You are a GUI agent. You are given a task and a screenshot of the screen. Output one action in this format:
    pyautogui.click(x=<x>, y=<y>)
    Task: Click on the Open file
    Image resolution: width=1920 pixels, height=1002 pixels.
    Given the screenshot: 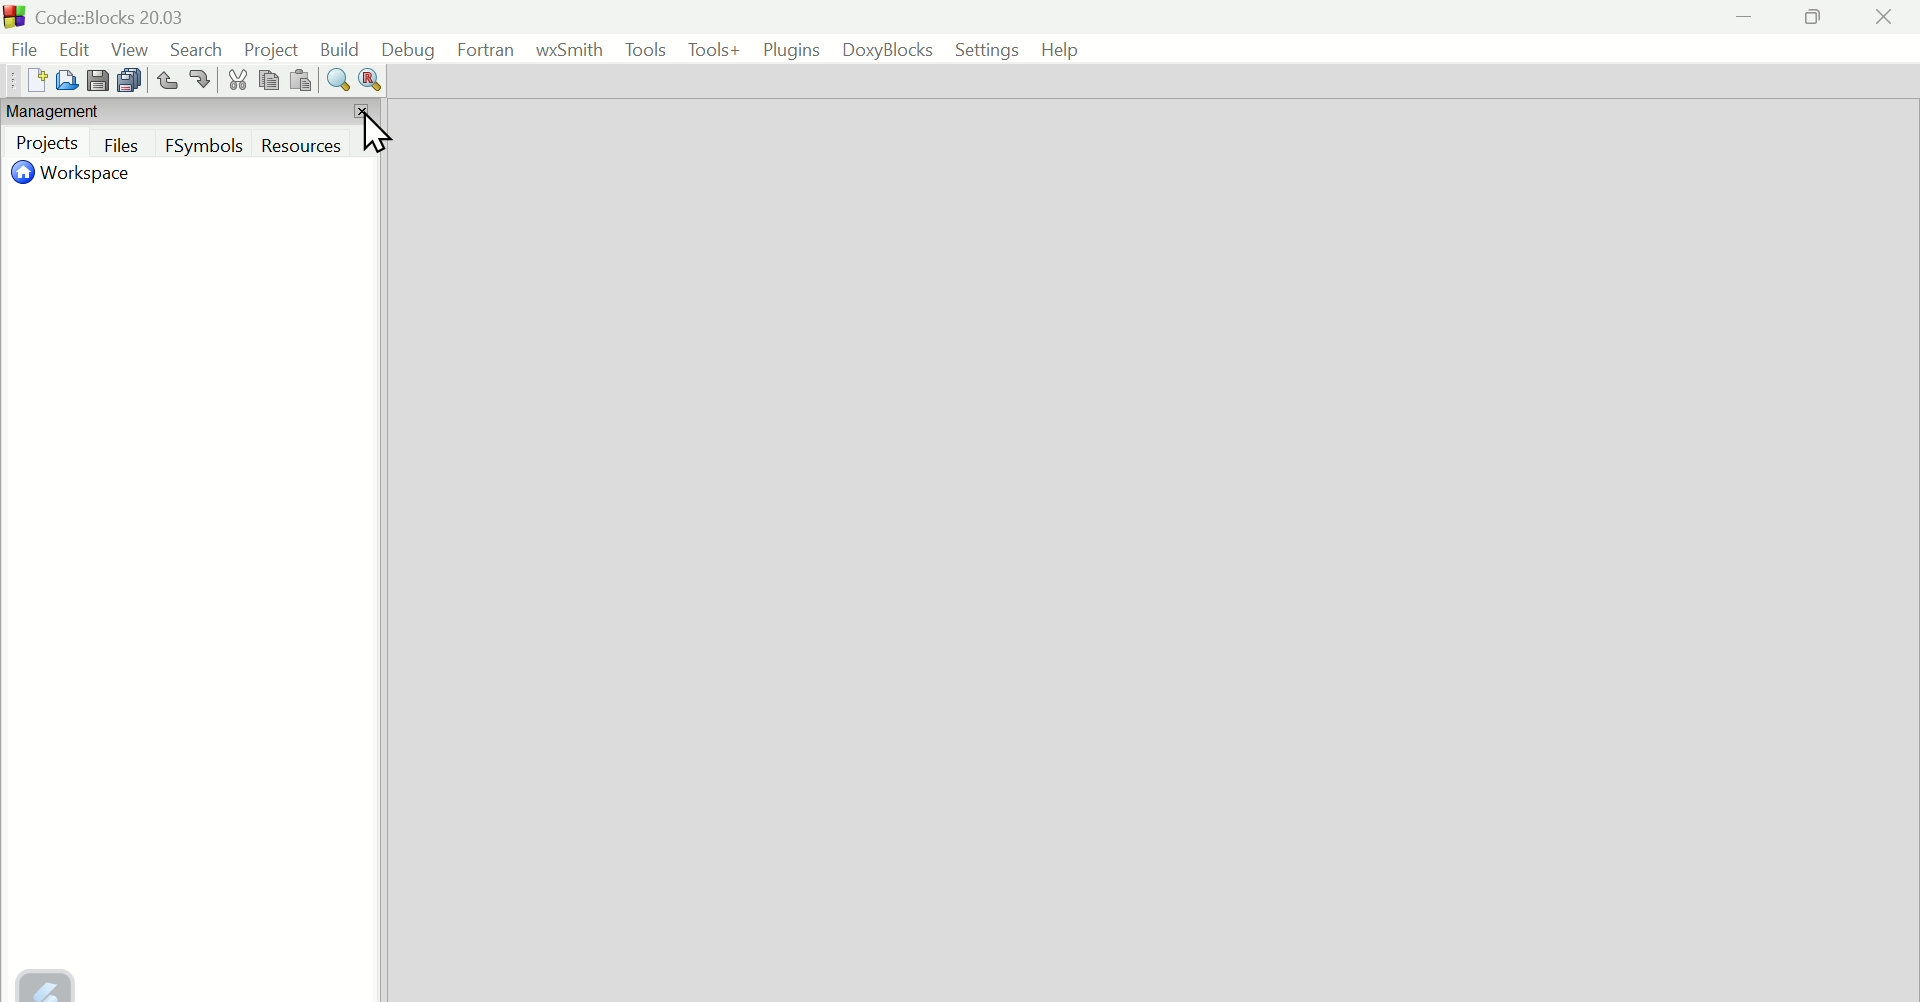 What is the action you would take?
    pyautogui.click(x=67, y=80)
    